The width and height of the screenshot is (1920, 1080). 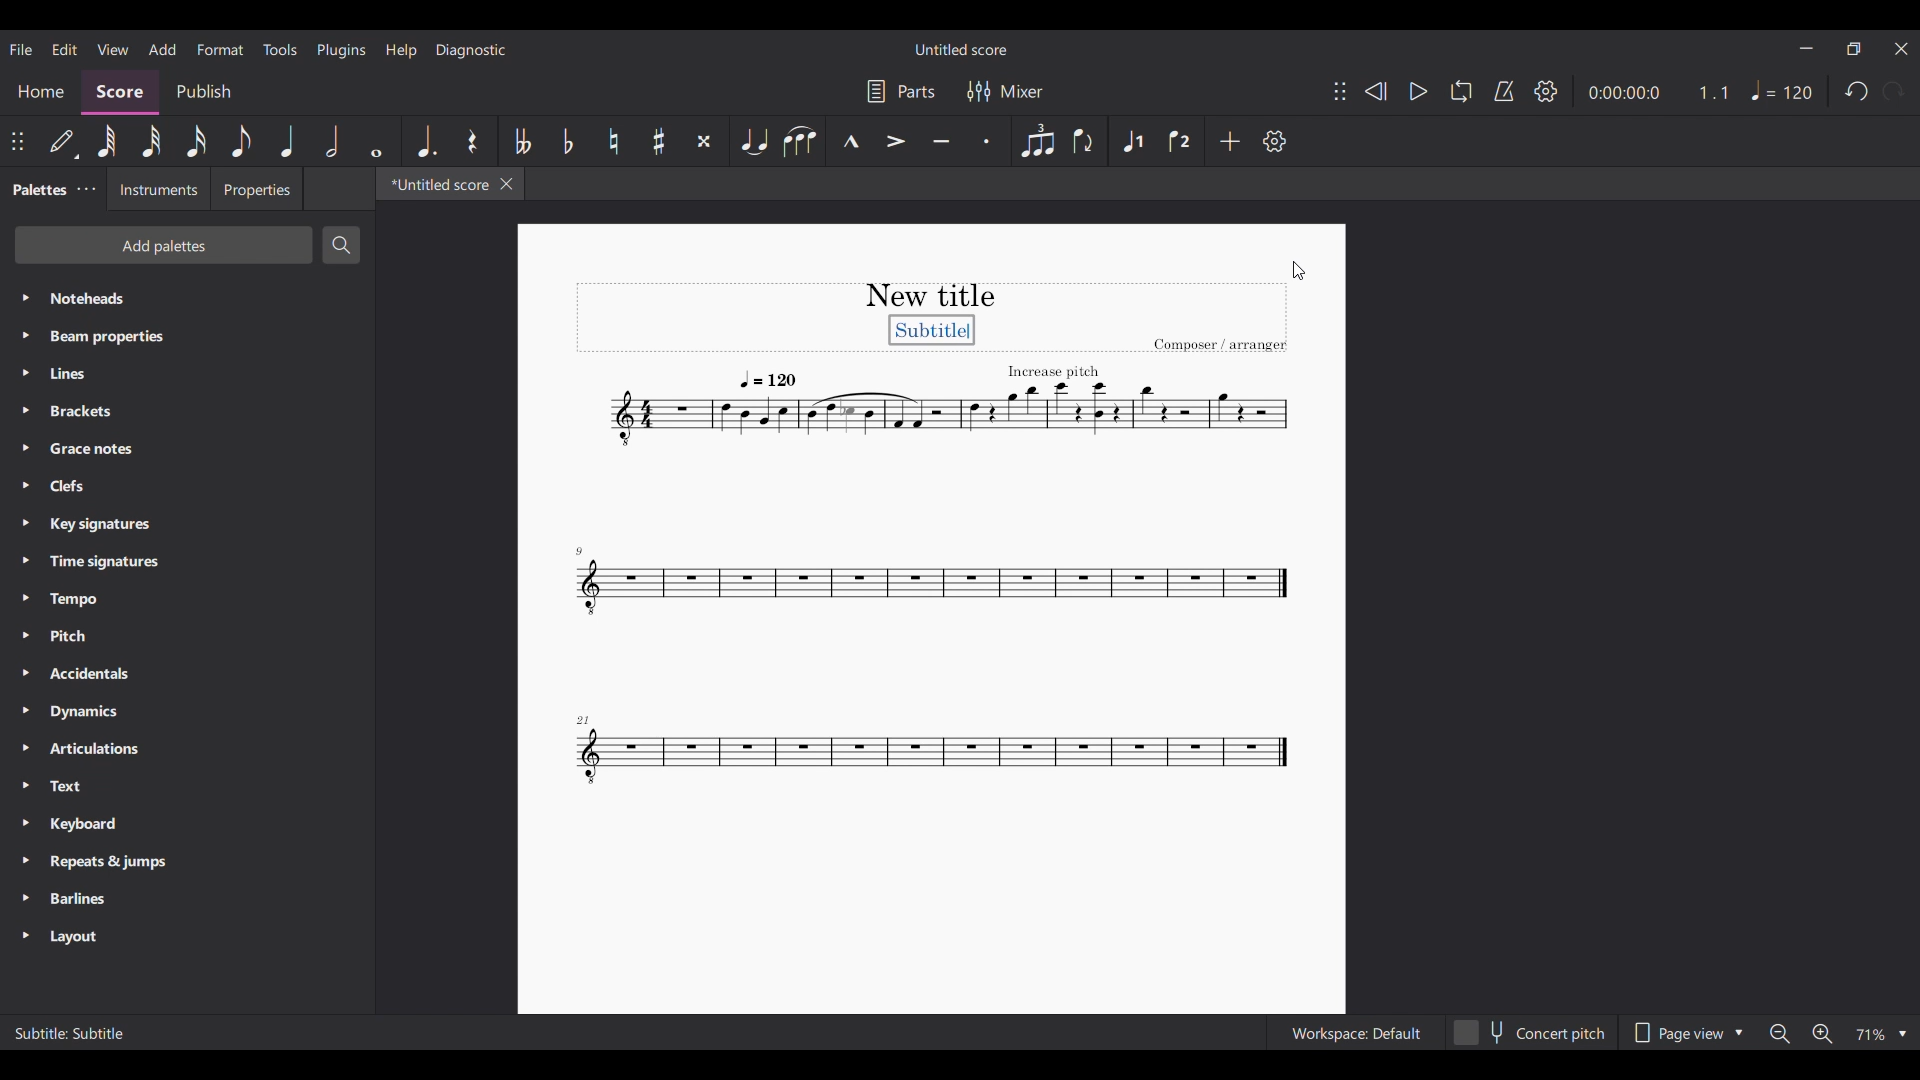 What do you see at coordinates (64, 48) in the screenshot?
I see `Edit menu` at bounding box center [64, 48].